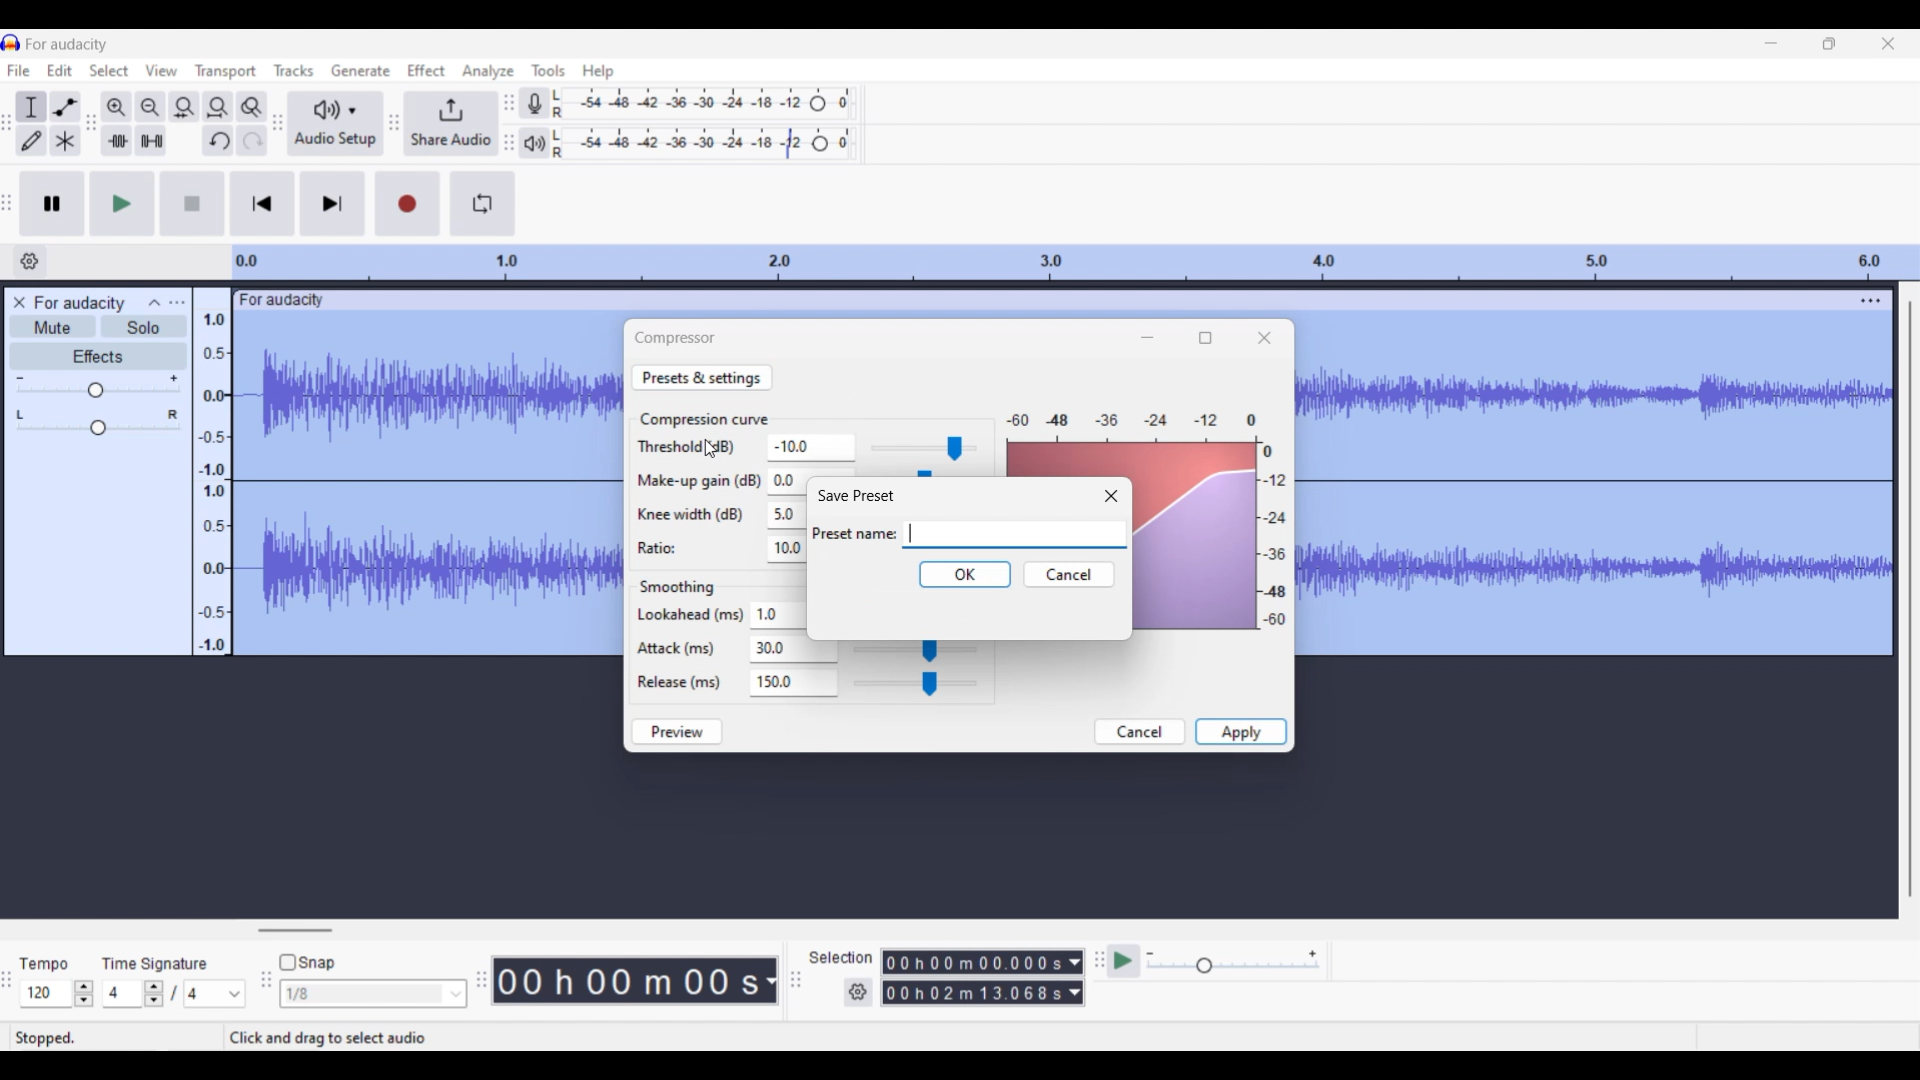 The image size is (1920, 1080). I want to click on Cursor, so click(710, 450).